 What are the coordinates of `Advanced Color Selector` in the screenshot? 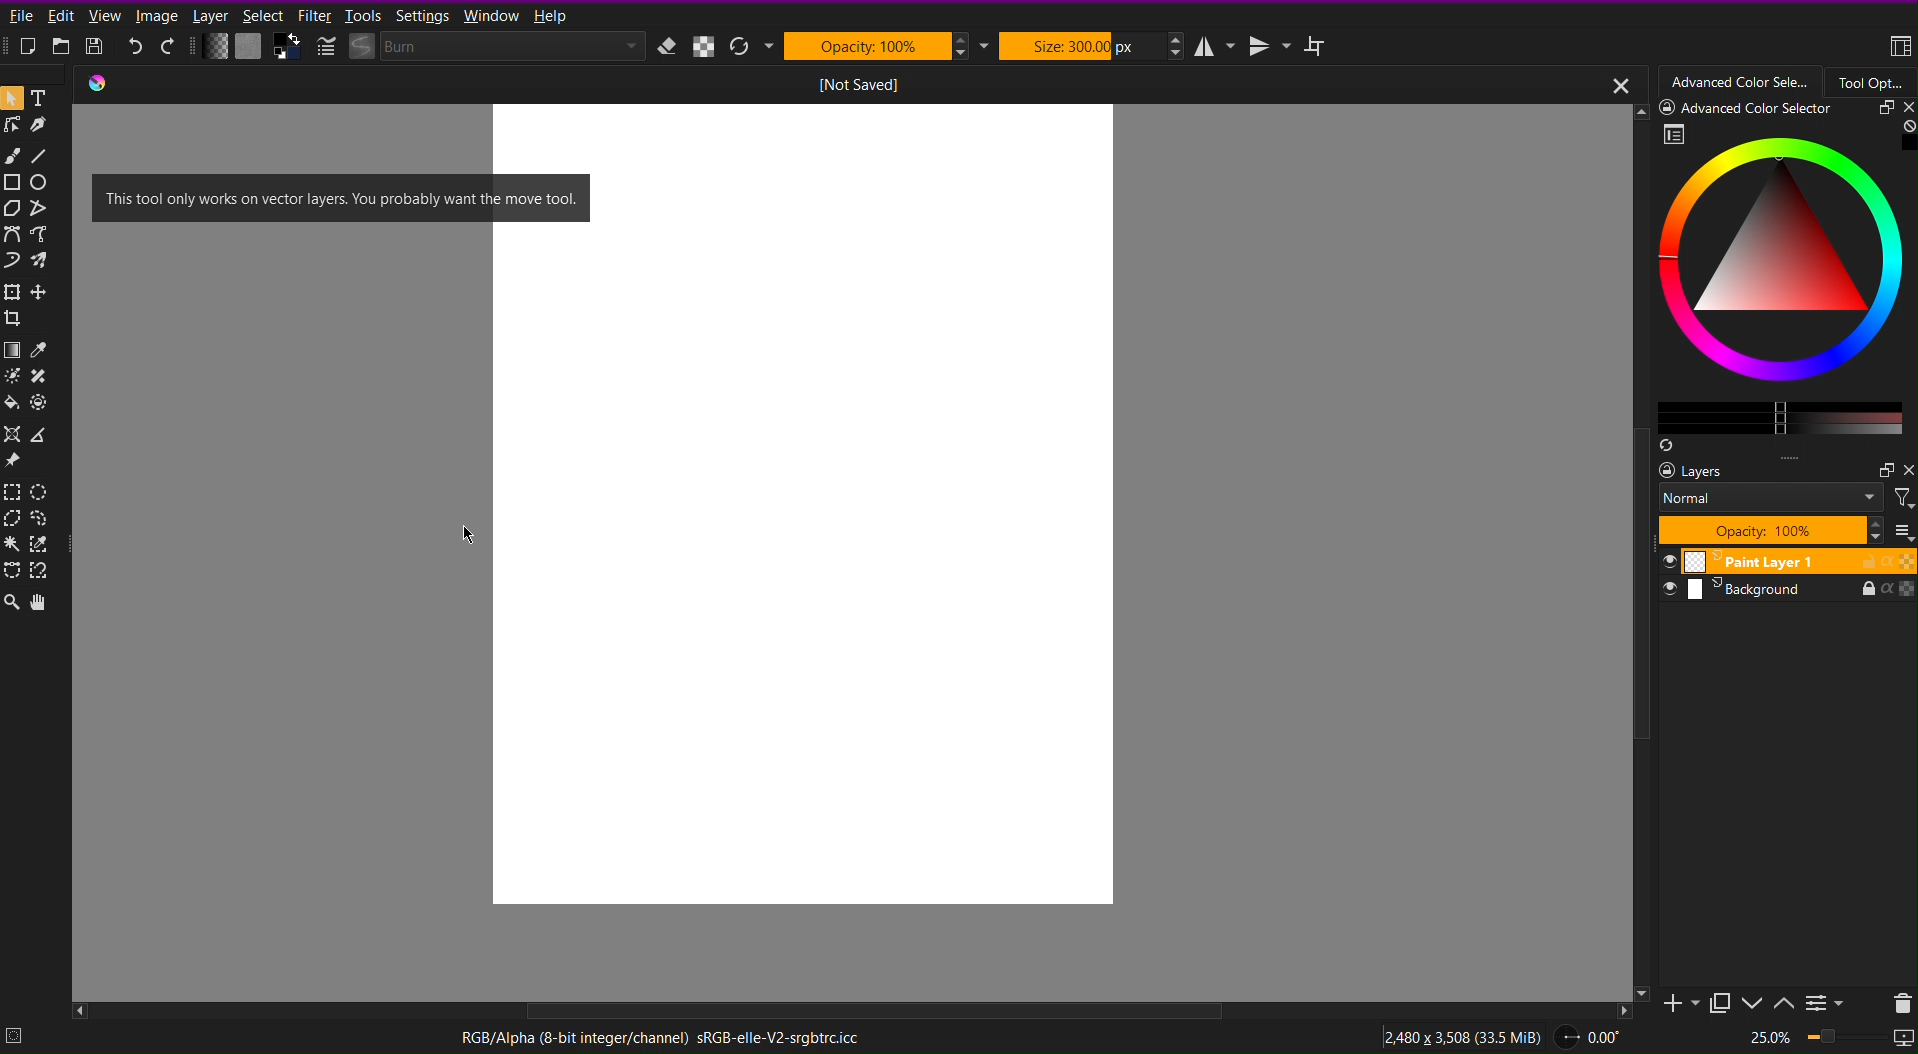 It's located at (1774, 278).